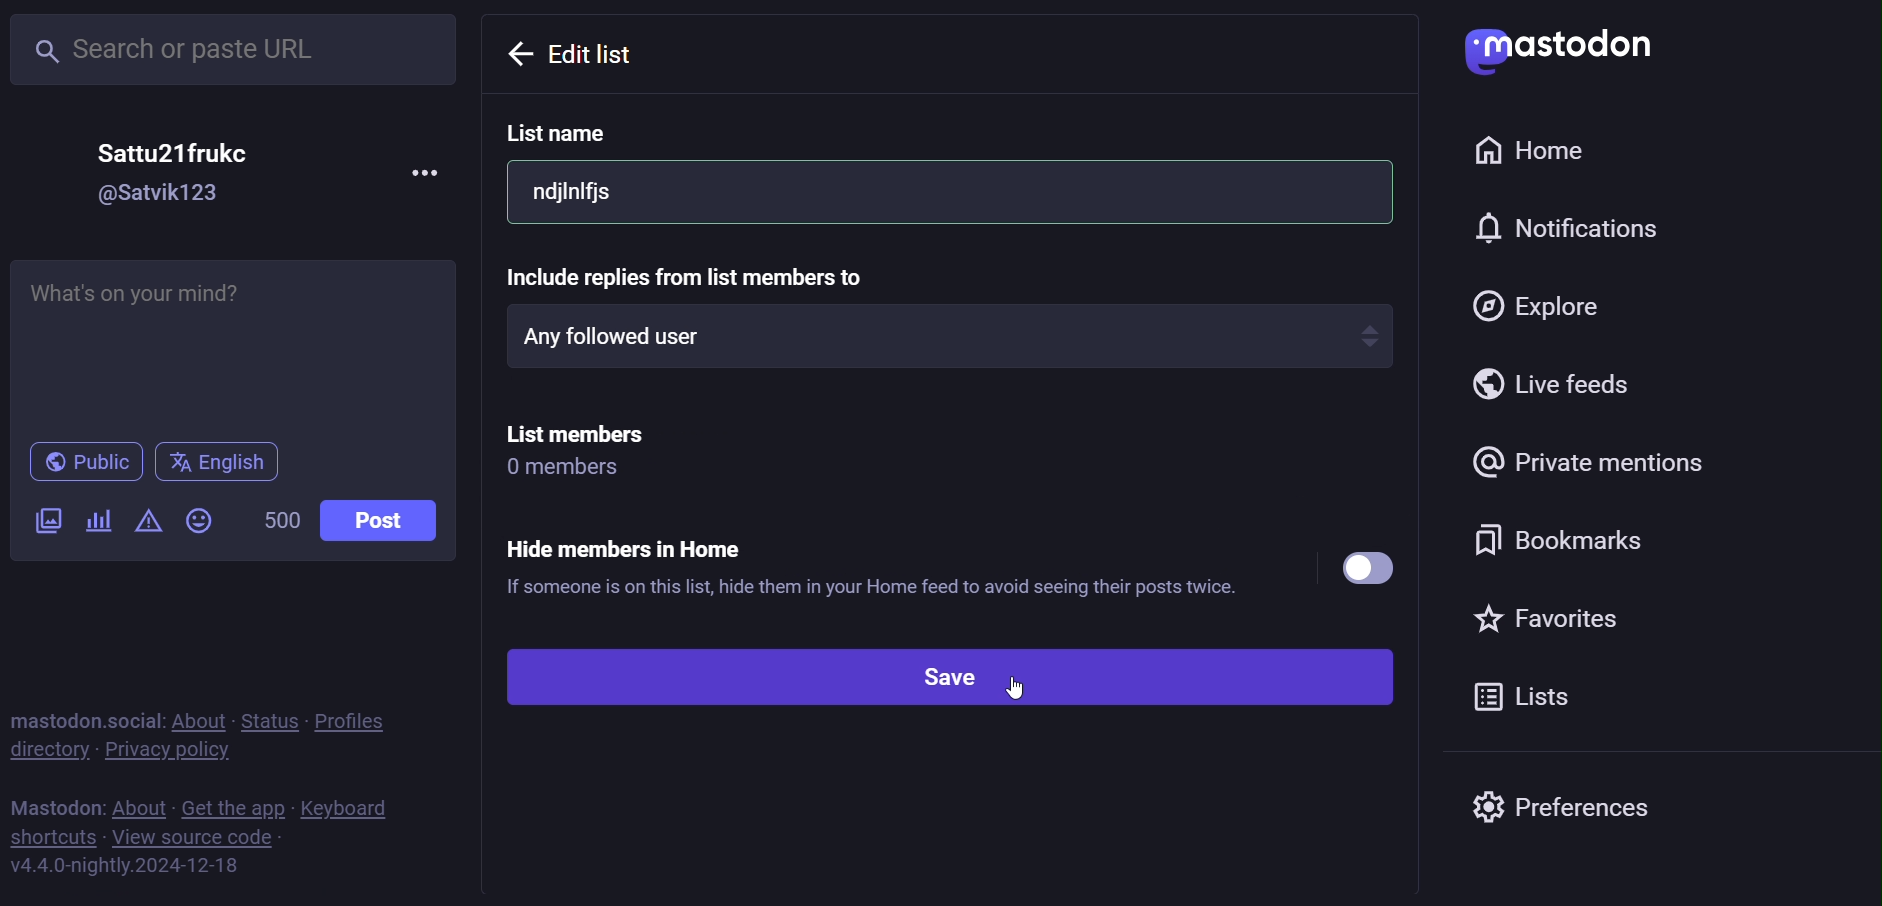 The image size is (1882, 906). What do you see at coordinates (138, 805) in the screenshot?
I see `about` at bounding box center [138, 805].